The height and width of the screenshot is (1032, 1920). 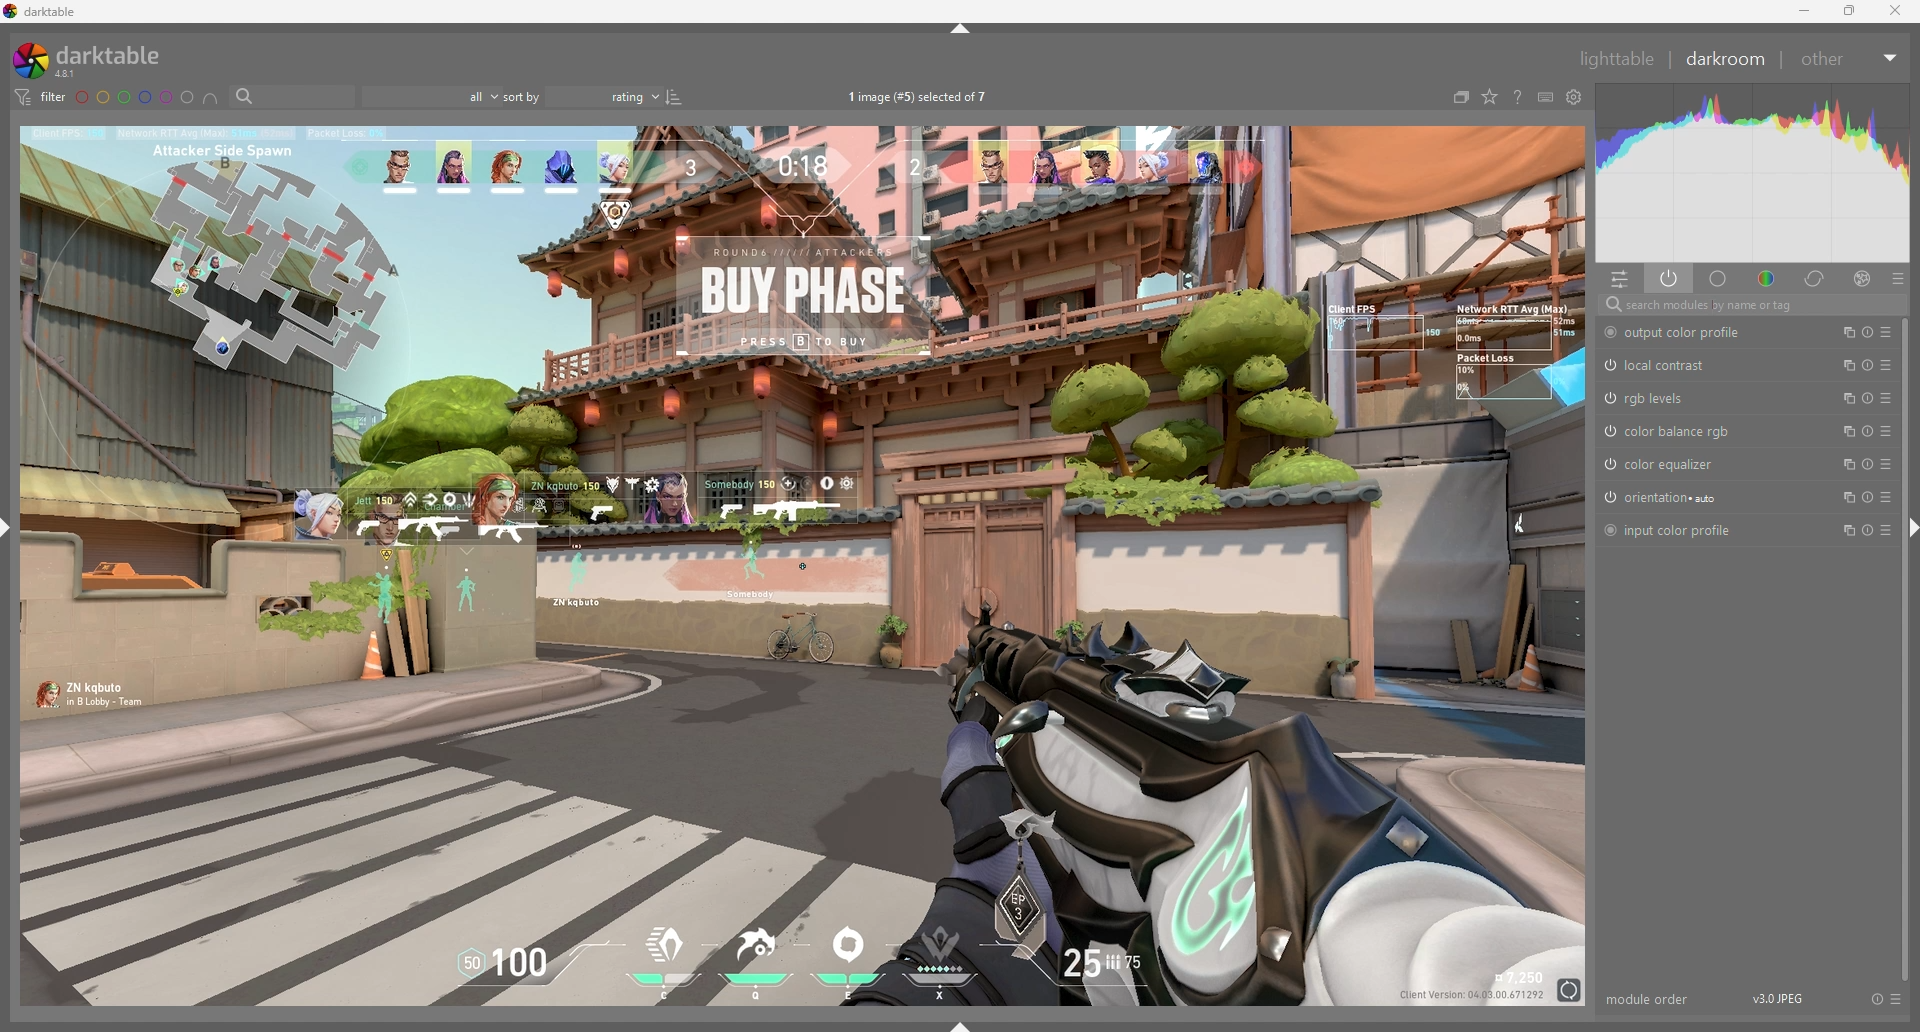 I want to click on presets, so click(x=1886, y=398).